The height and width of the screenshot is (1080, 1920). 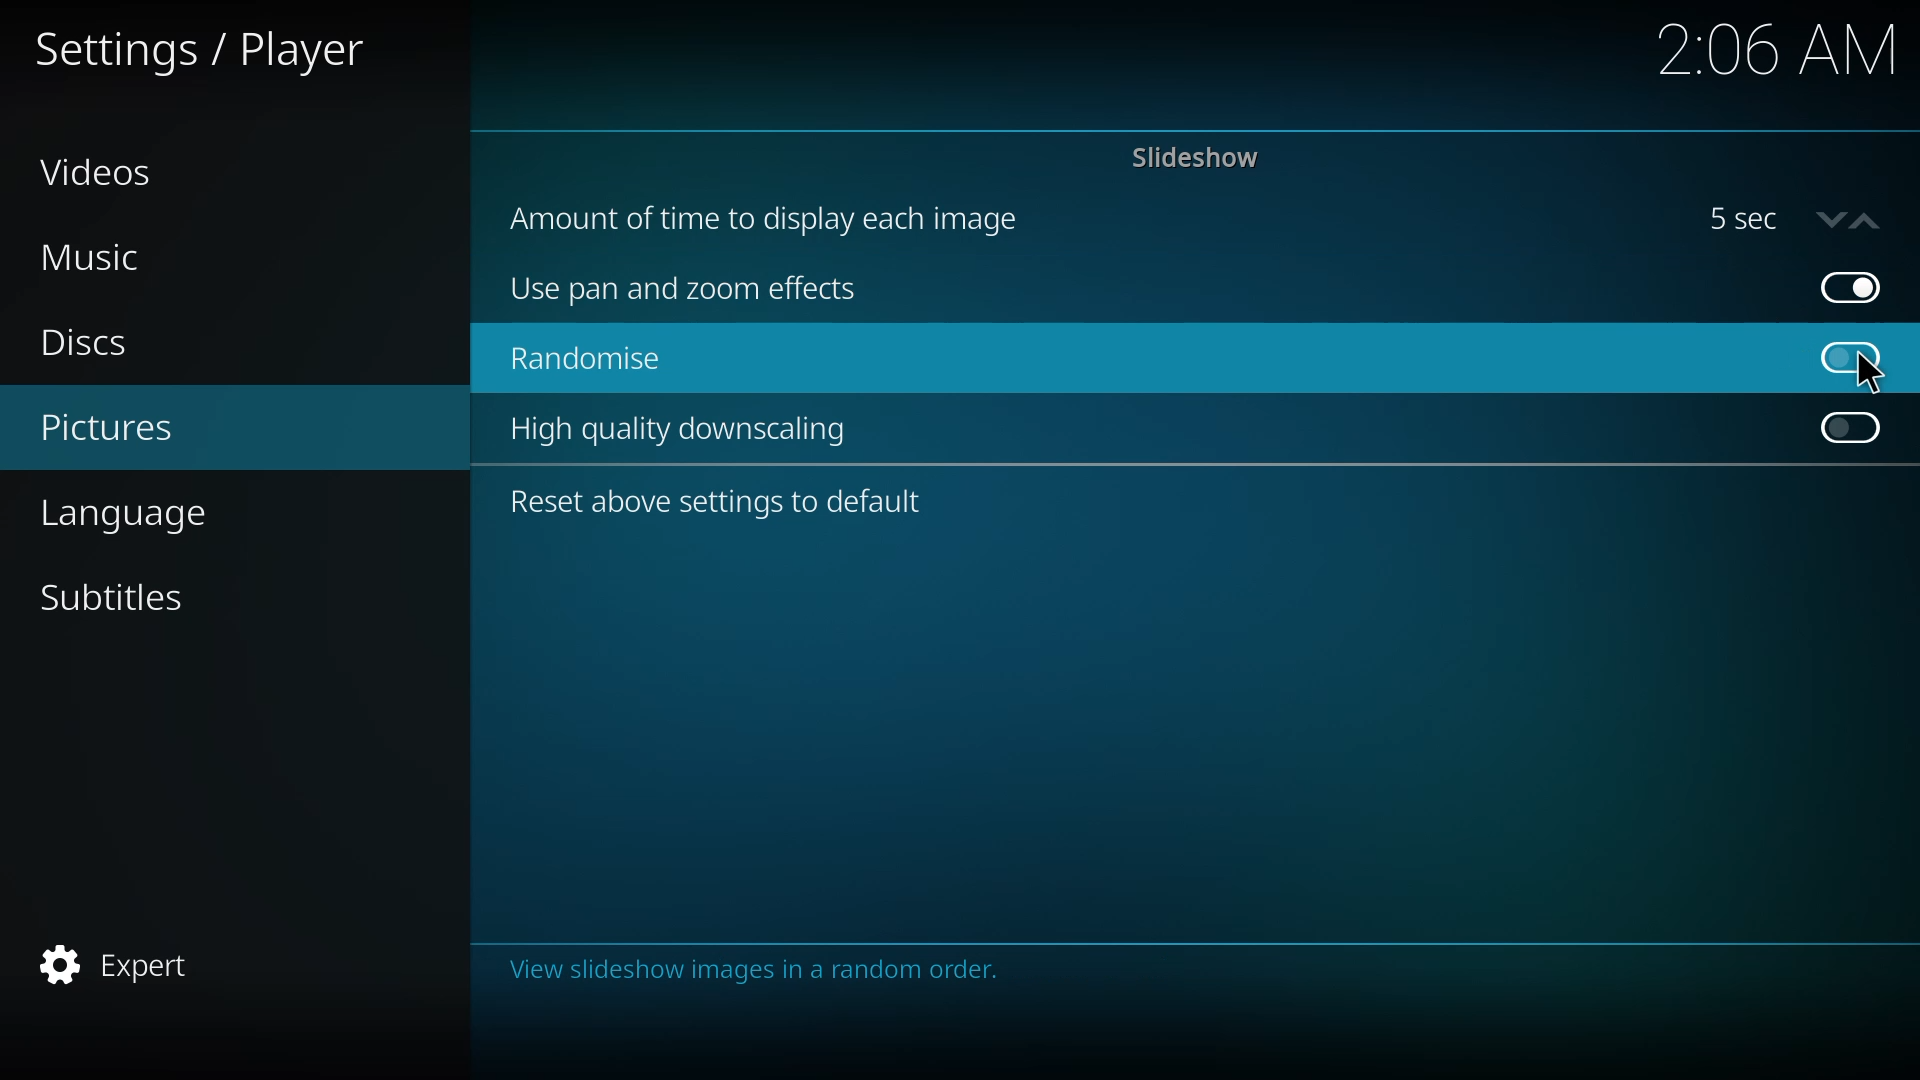 I want to click on cursor, so click(x=1868, y=373).